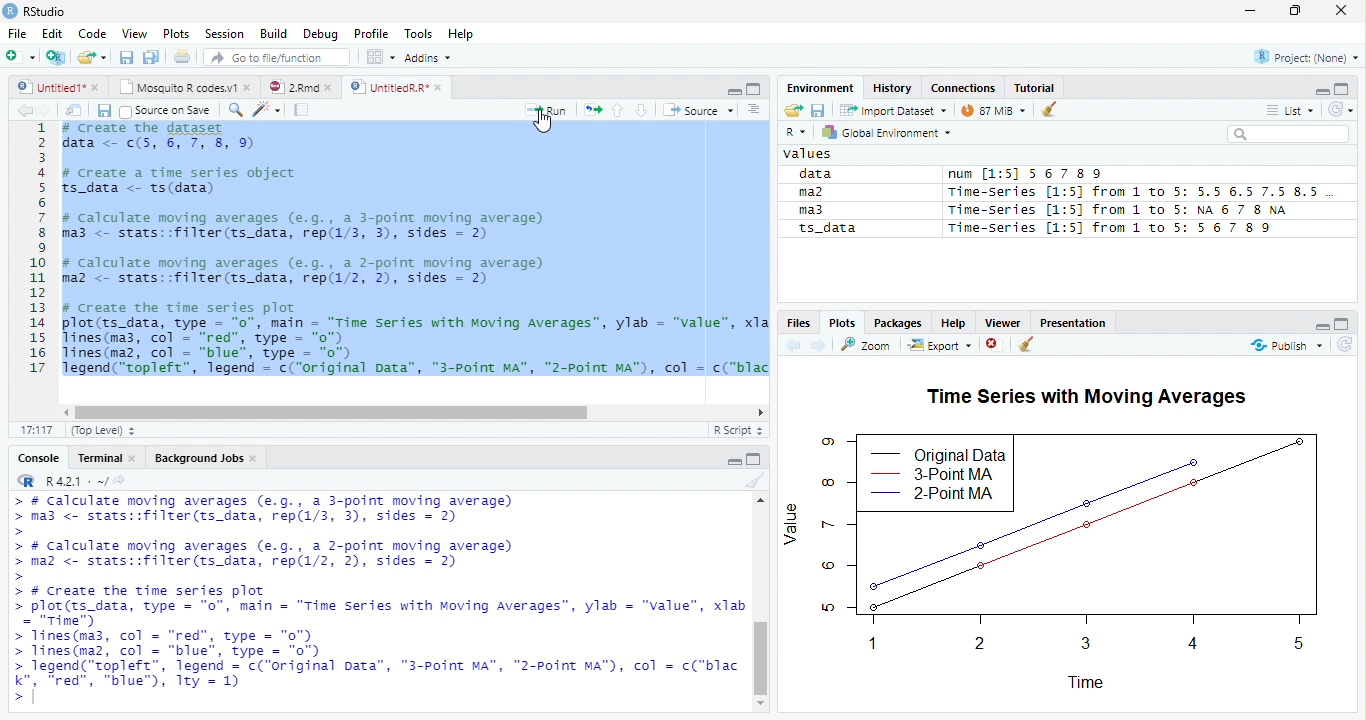 This screenshot has width=1366, height=720. Describe the element at coordinates (821, 191) in the screenshot. I see `ma2` at that location.